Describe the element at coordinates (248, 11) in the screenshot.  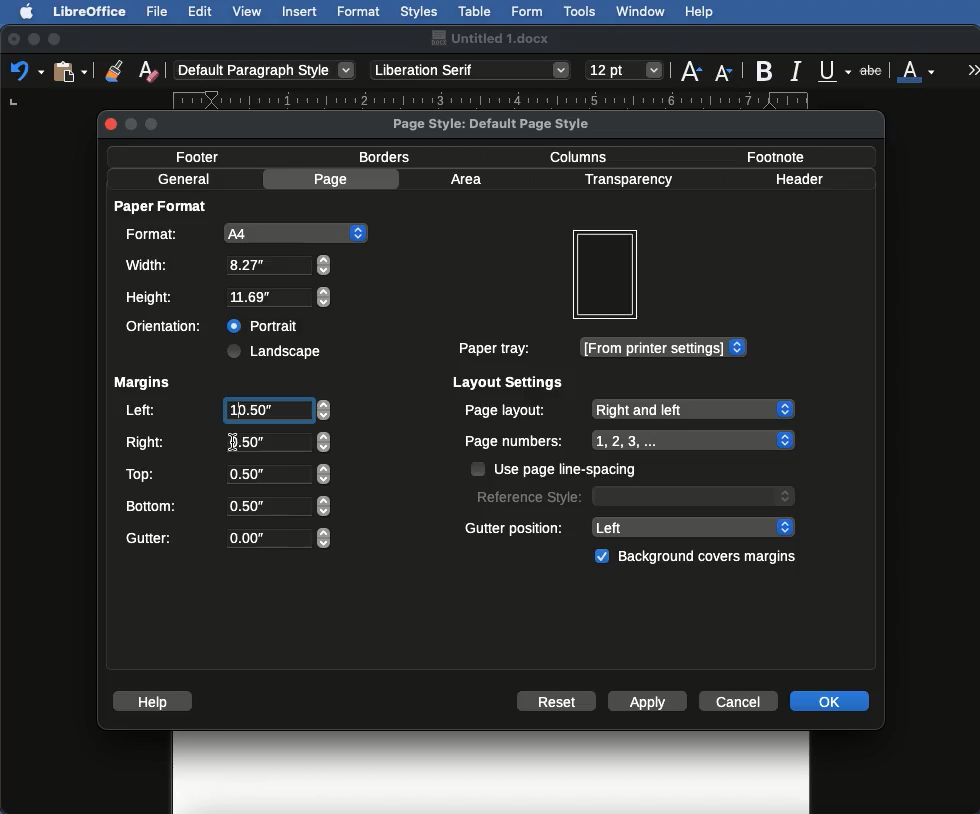
I see `View` at that location.